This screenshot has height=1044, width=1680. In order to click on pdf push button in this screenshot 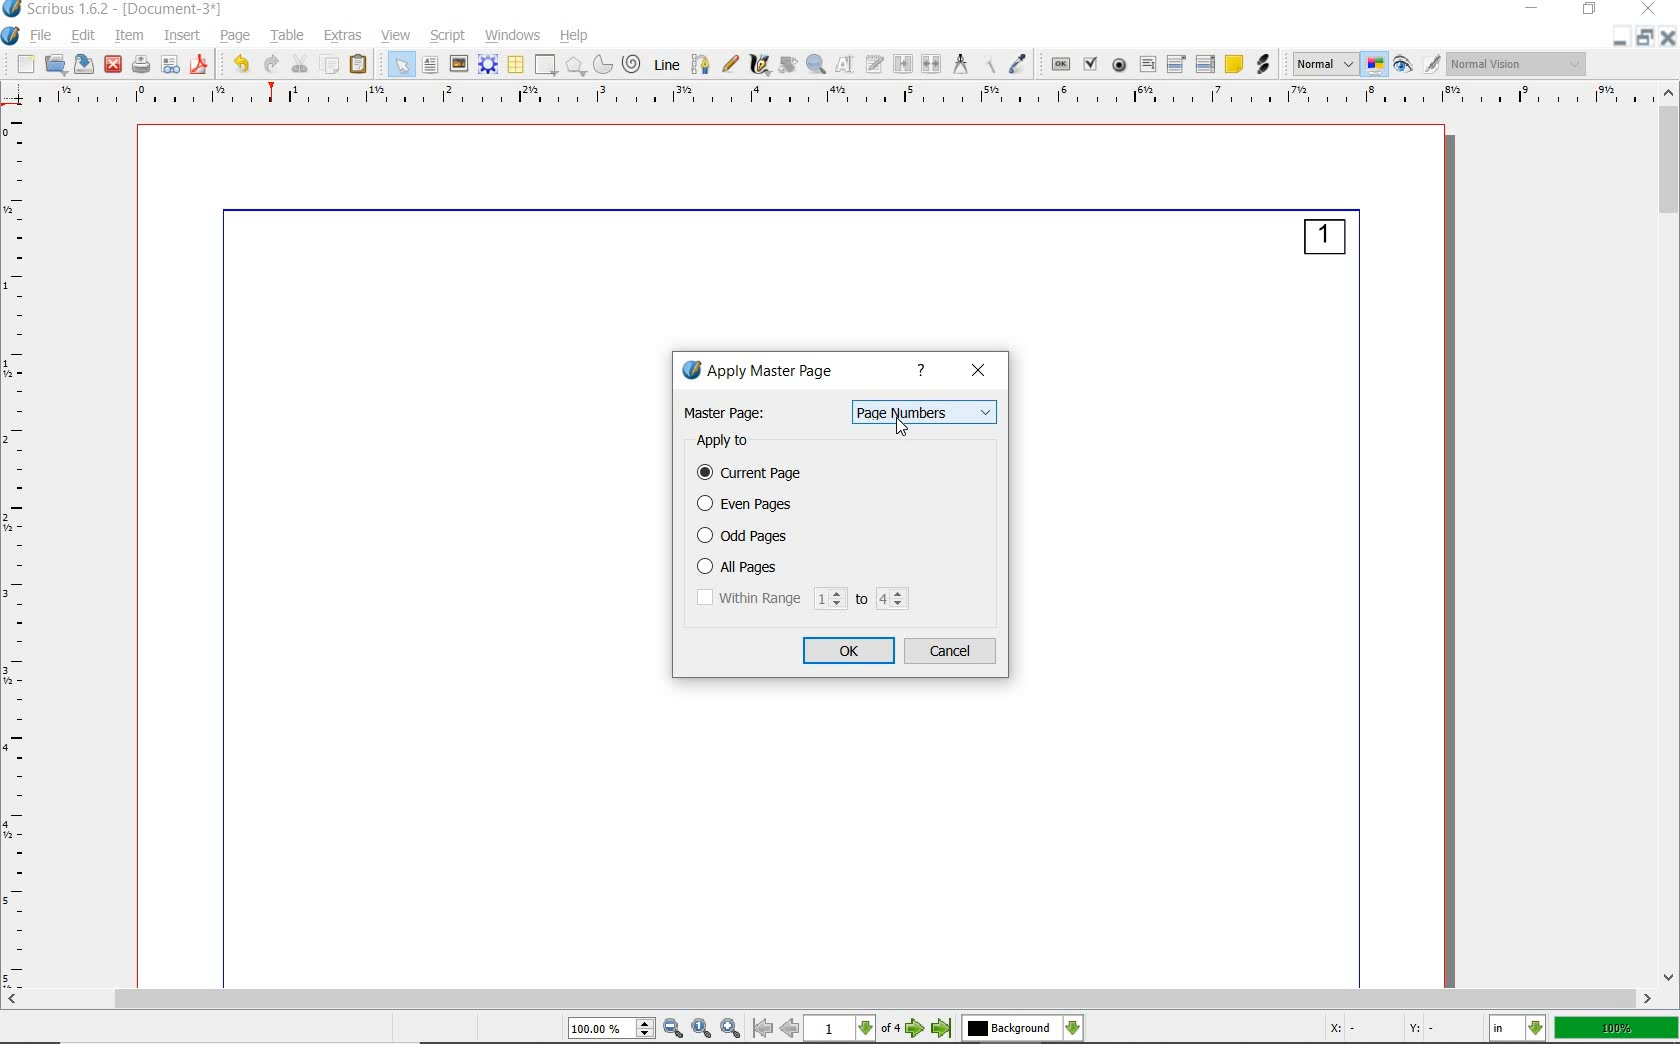, I will do `click(1060, 63)`.